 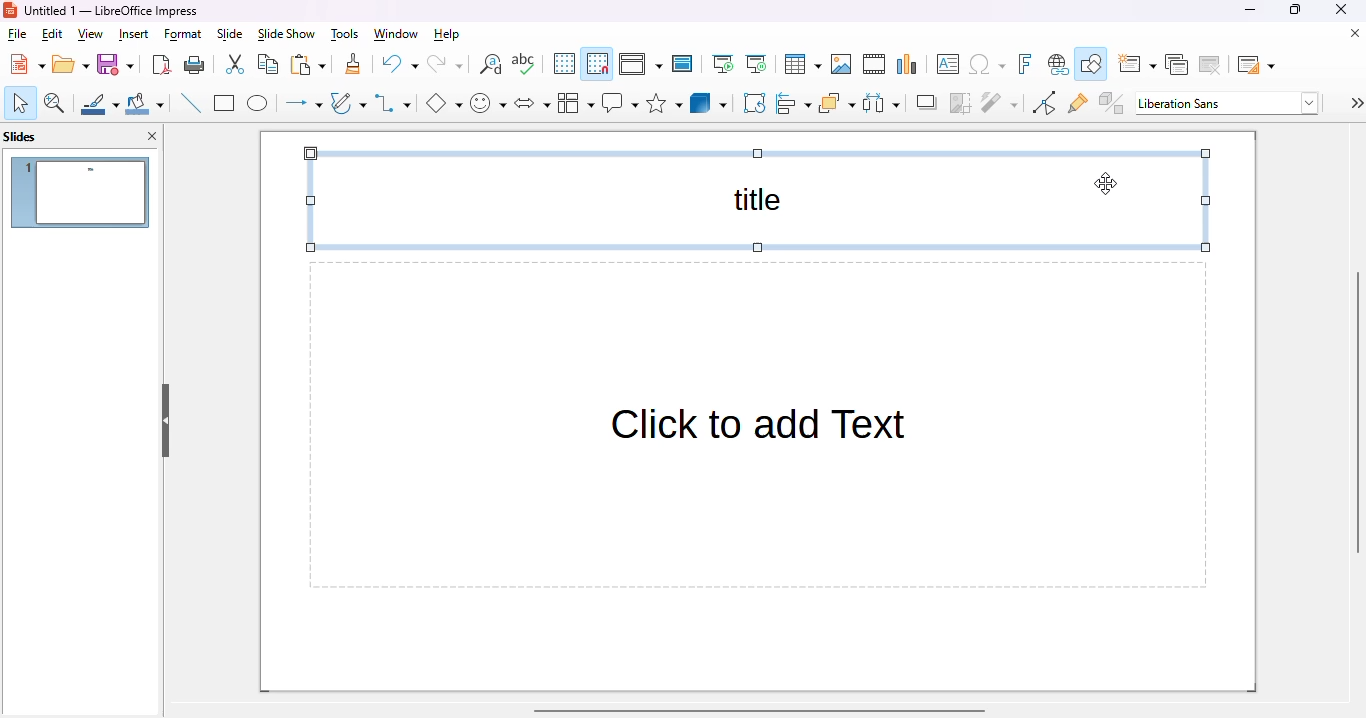 I want to click on close document, so click(x=1351, y=33).